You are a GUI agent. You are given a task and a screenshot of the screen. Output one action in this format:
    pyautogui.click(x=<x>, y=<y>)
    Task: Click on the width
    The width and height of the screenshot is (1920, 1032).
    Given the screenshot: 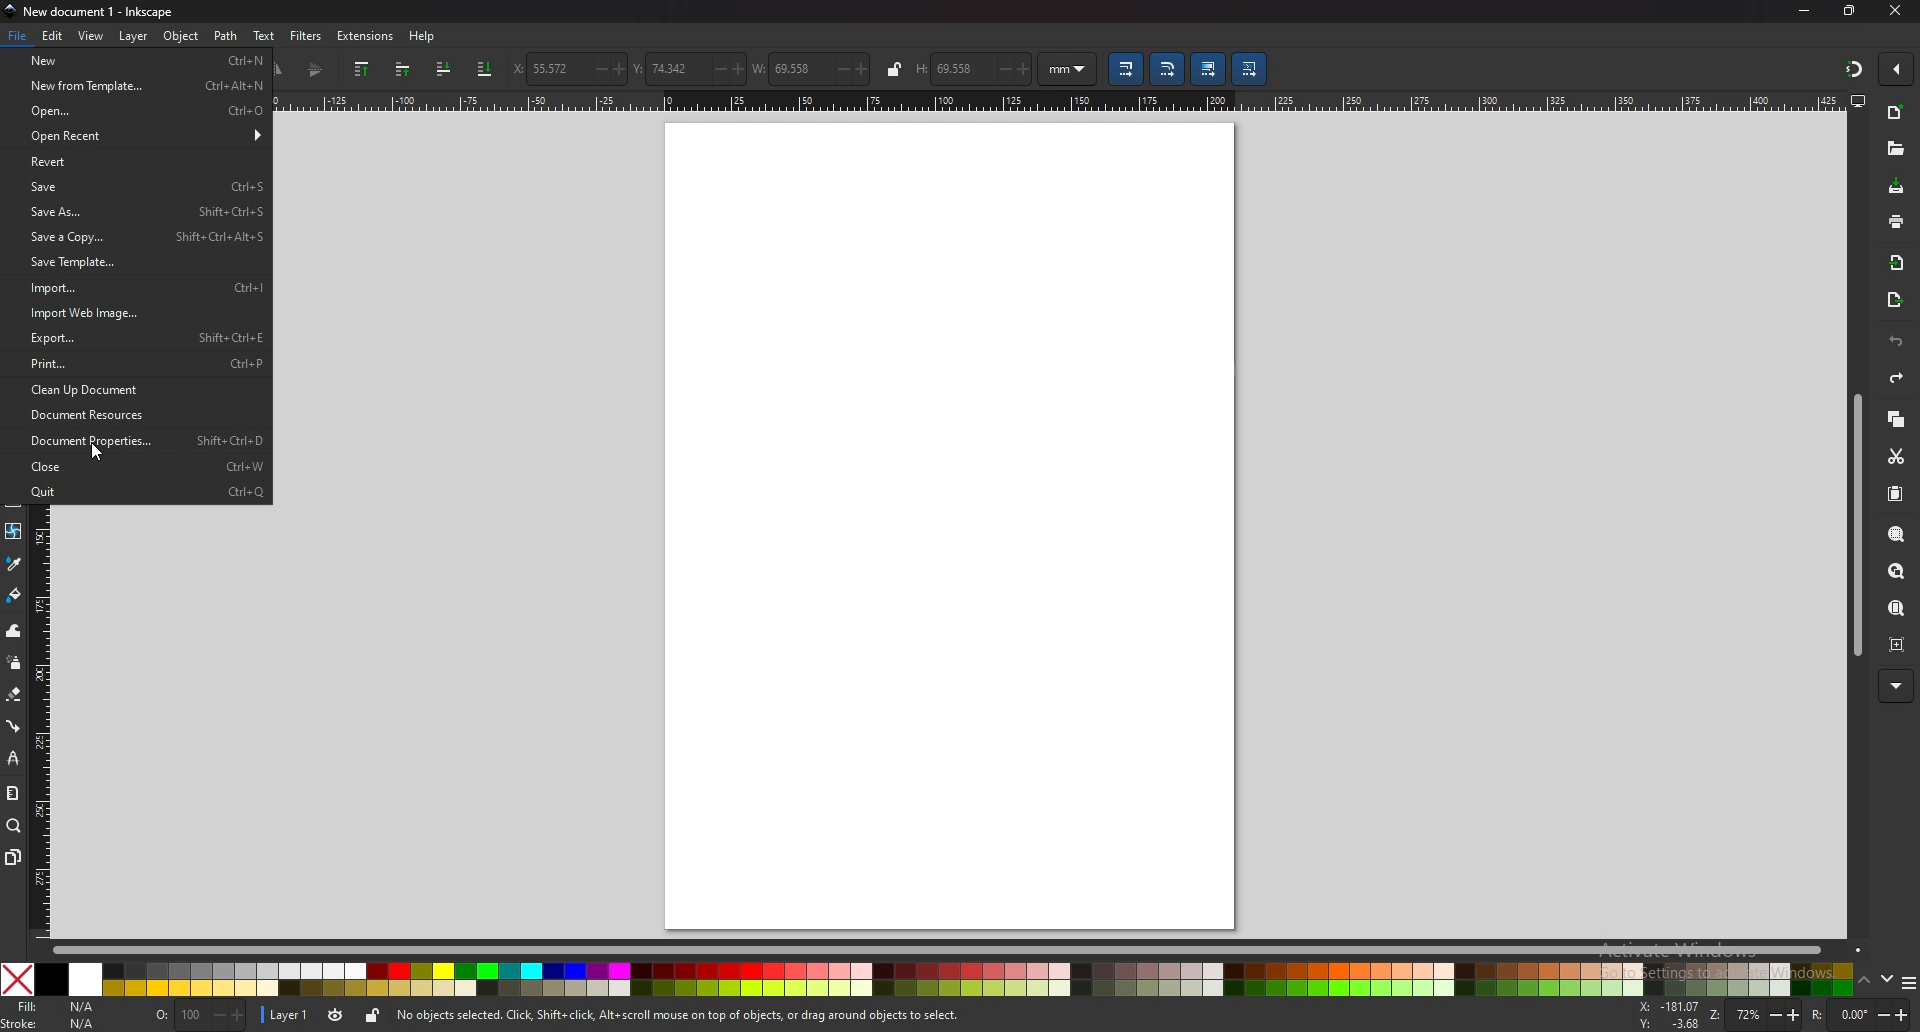 What is the action you would take?
    pyautogui.click(x=785, y=70)
    